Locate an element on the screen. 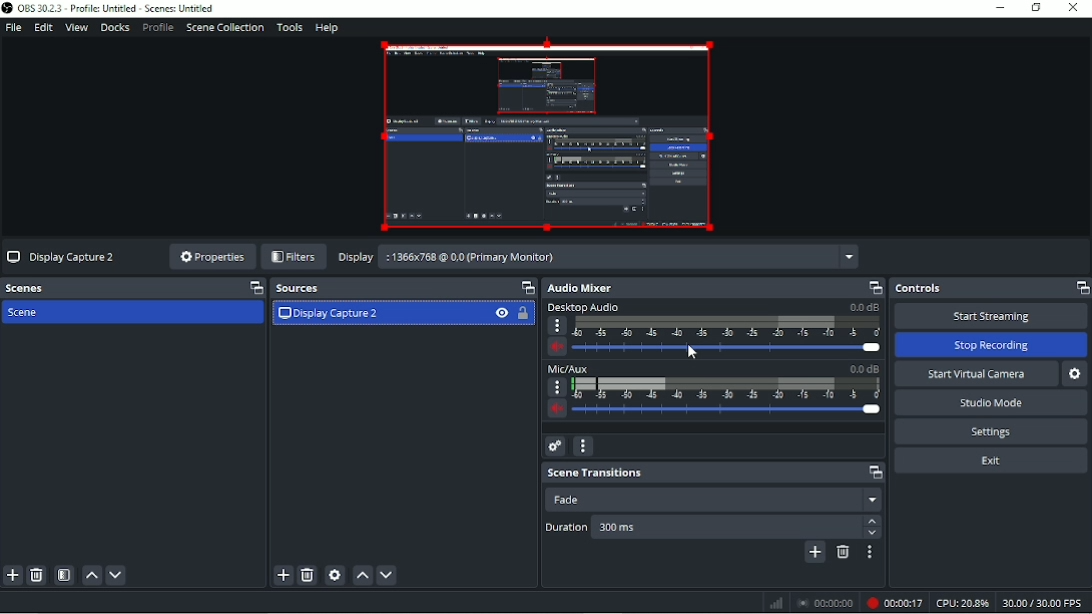 Image resolution: width=1092 pixels, height=614 pixels. Fade is located at coordinates (715, 499).